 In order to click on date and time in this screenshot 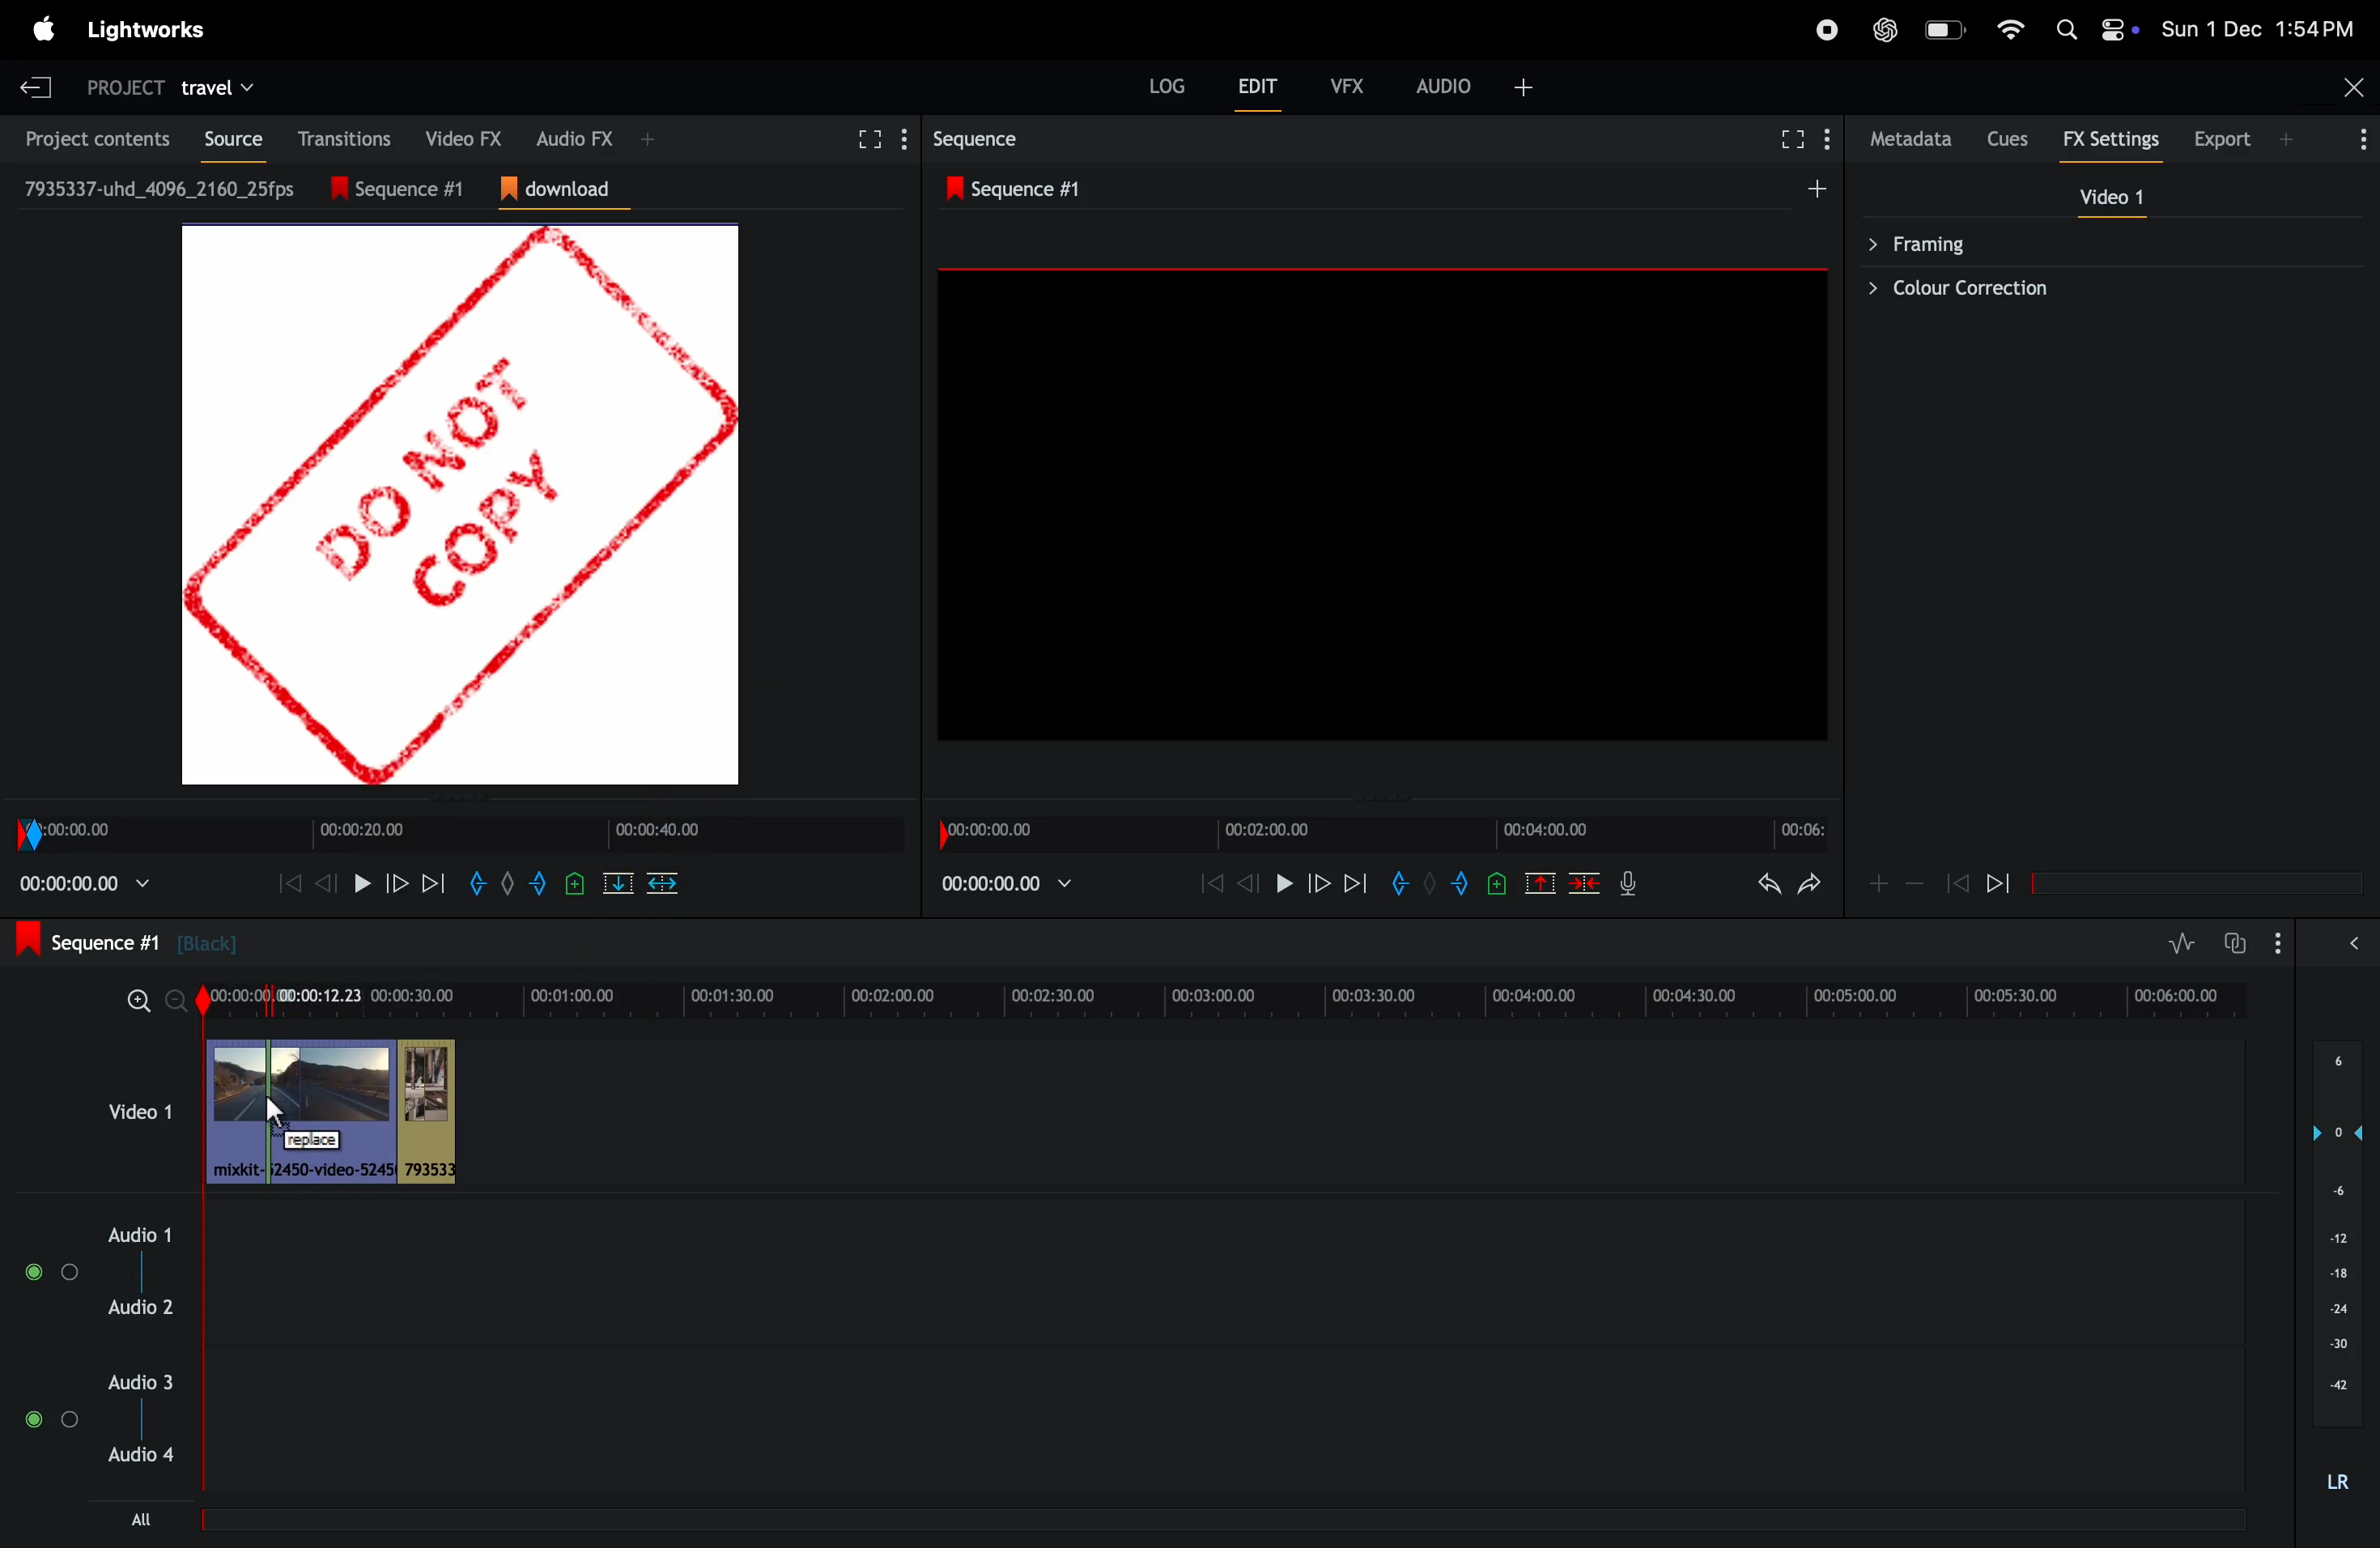, I will do `click(2257, 28)`.